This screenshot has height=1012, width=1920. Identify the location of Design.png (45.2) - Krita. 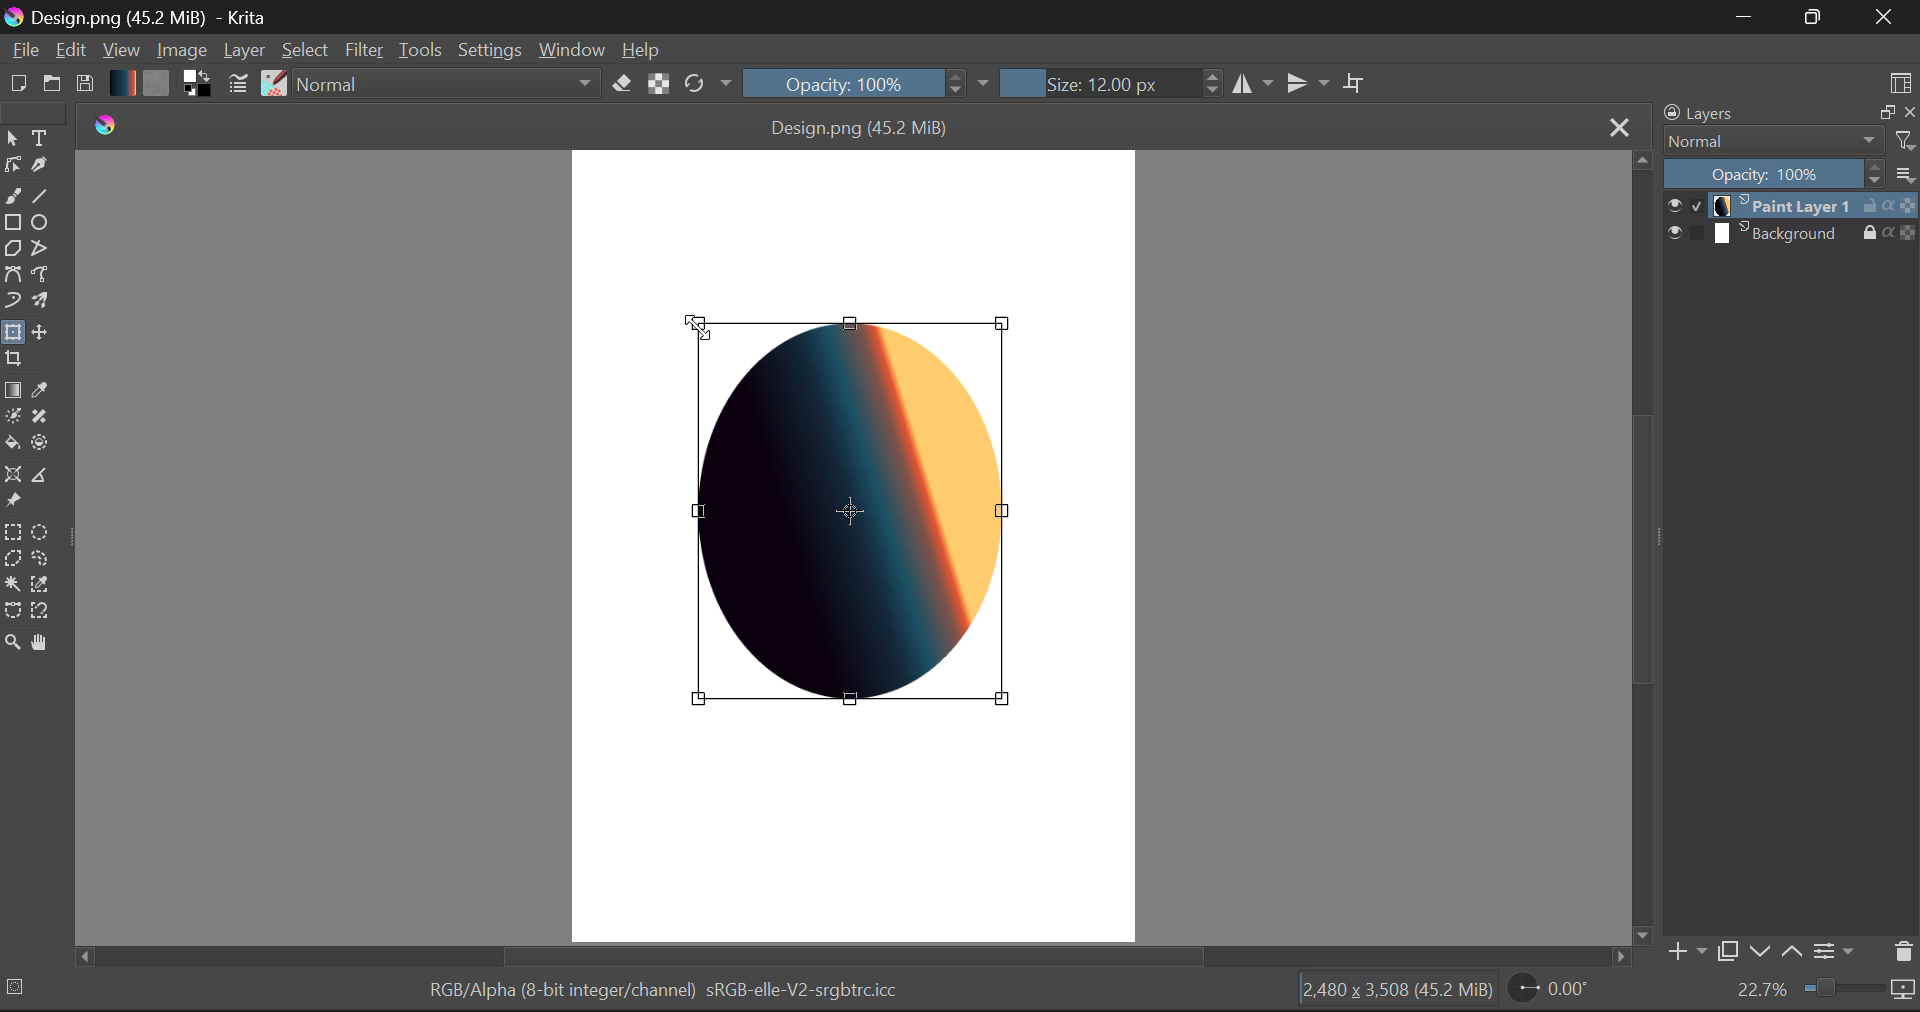
(145, 17).